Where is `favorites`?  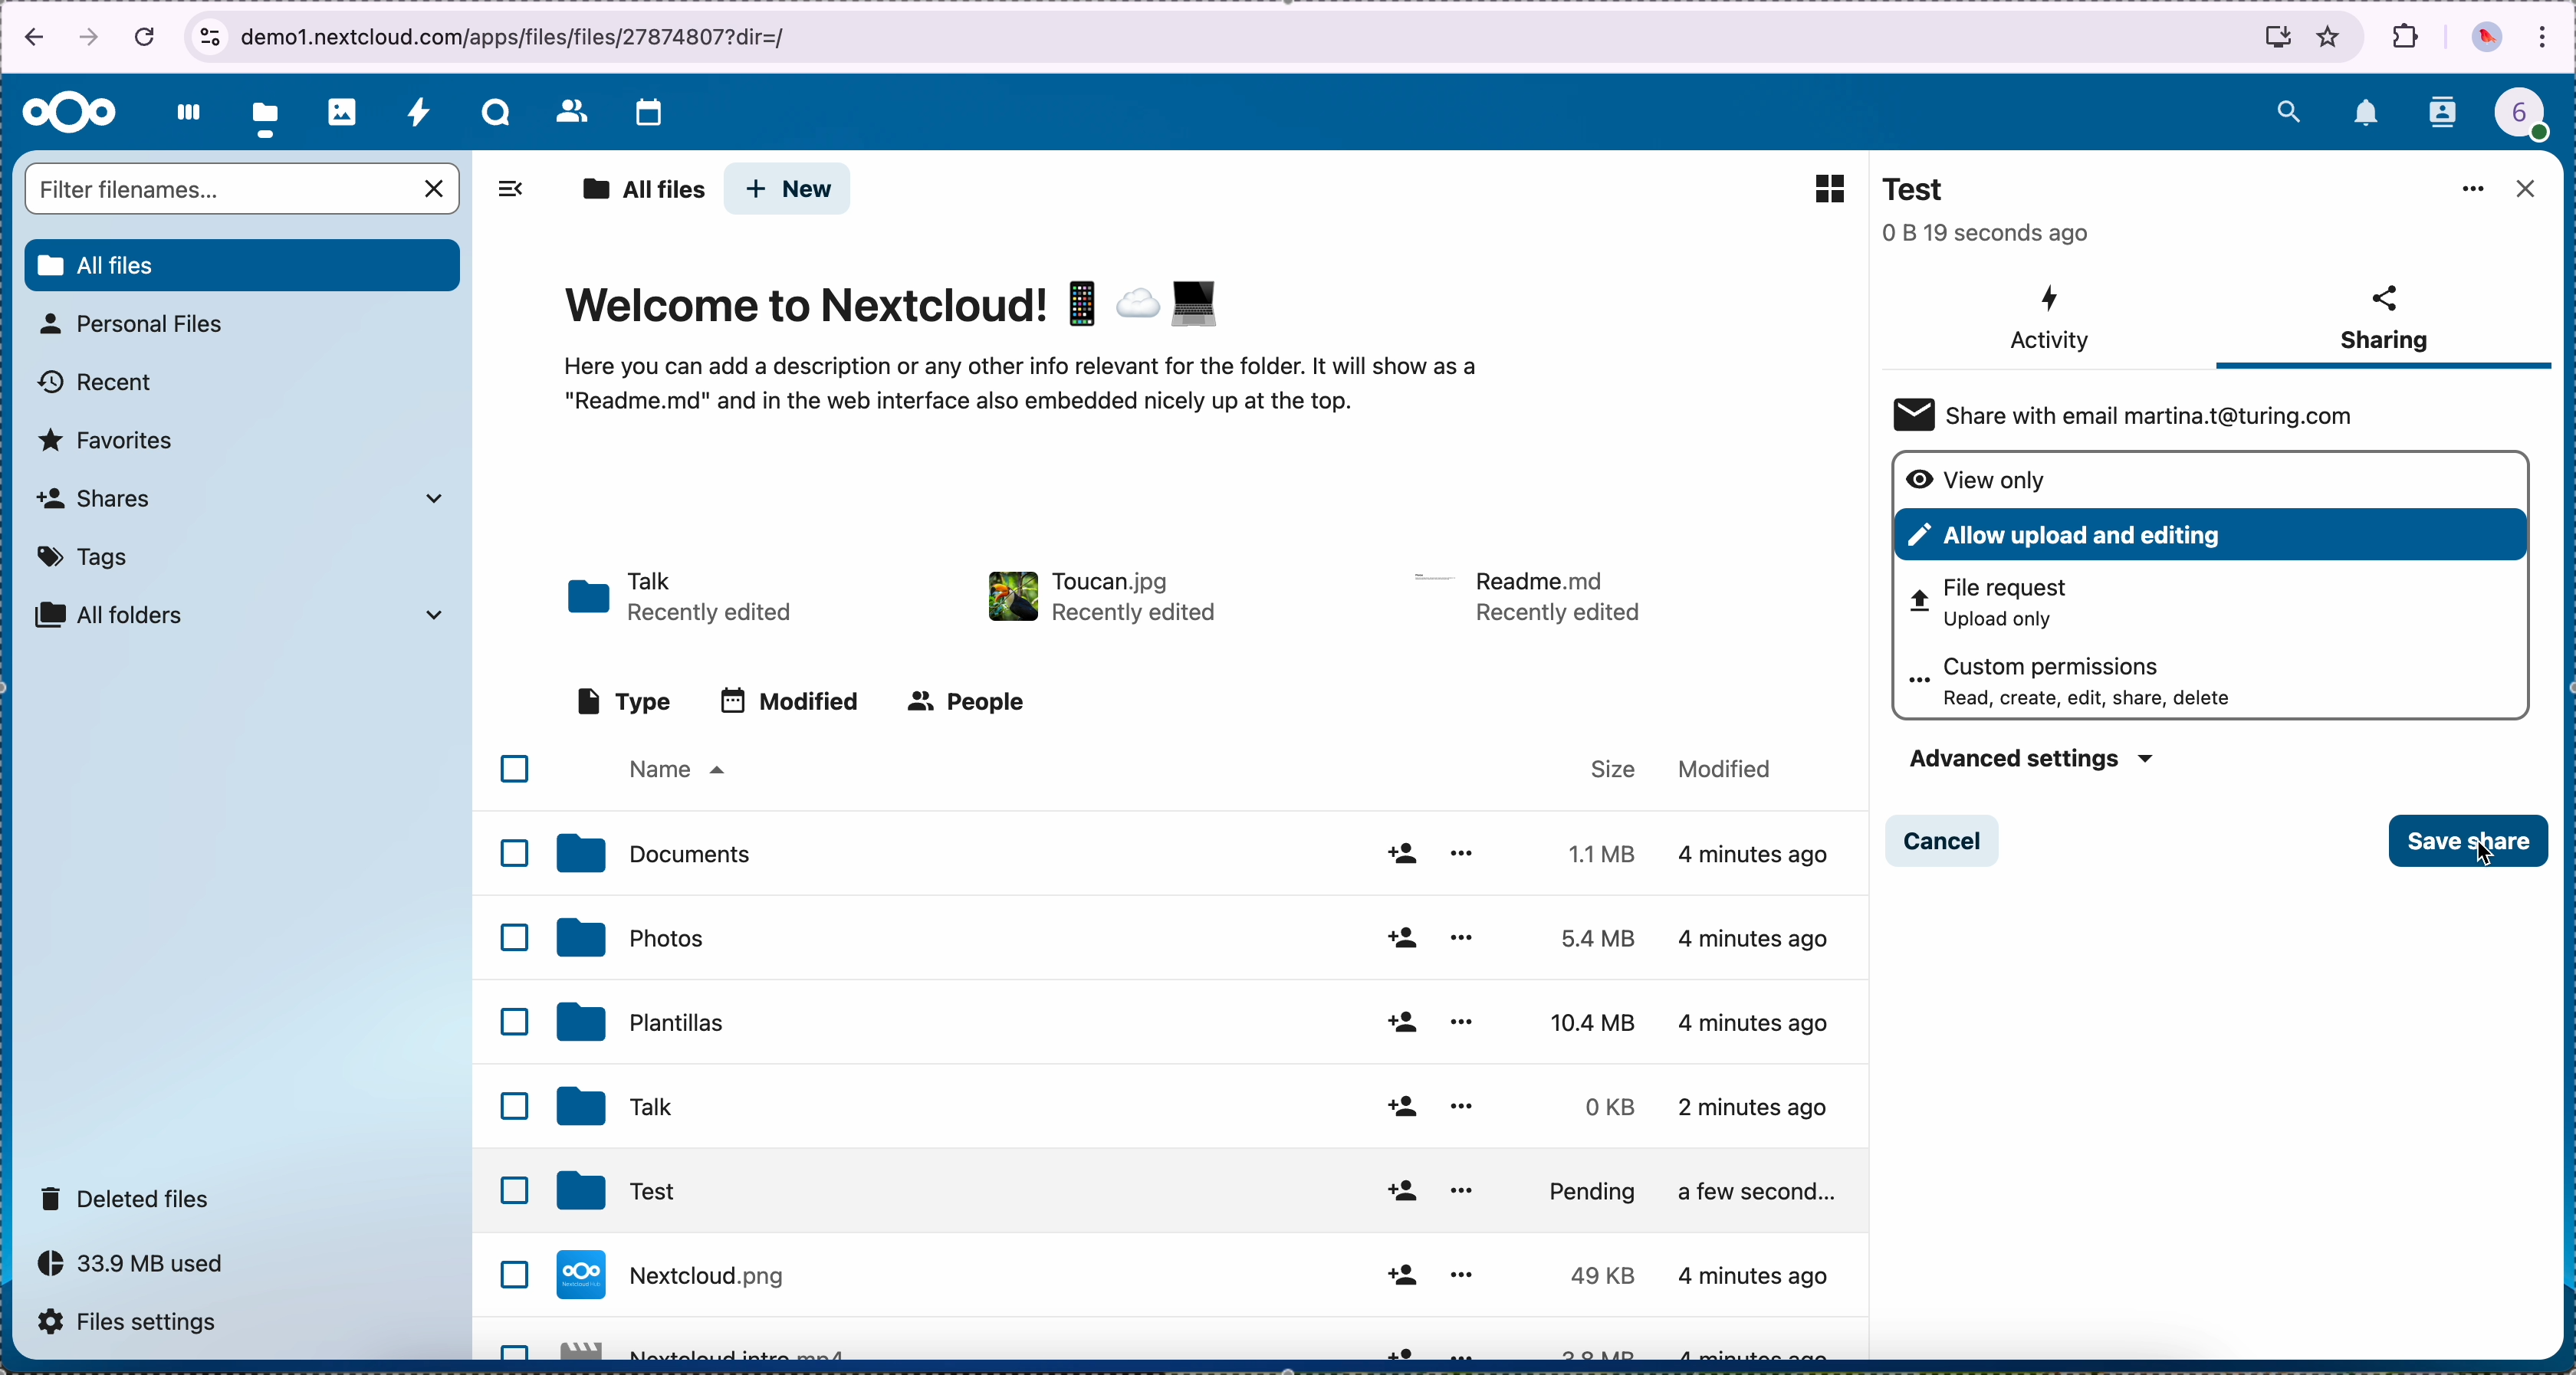
favorites is located at coordinates (2330, 36).